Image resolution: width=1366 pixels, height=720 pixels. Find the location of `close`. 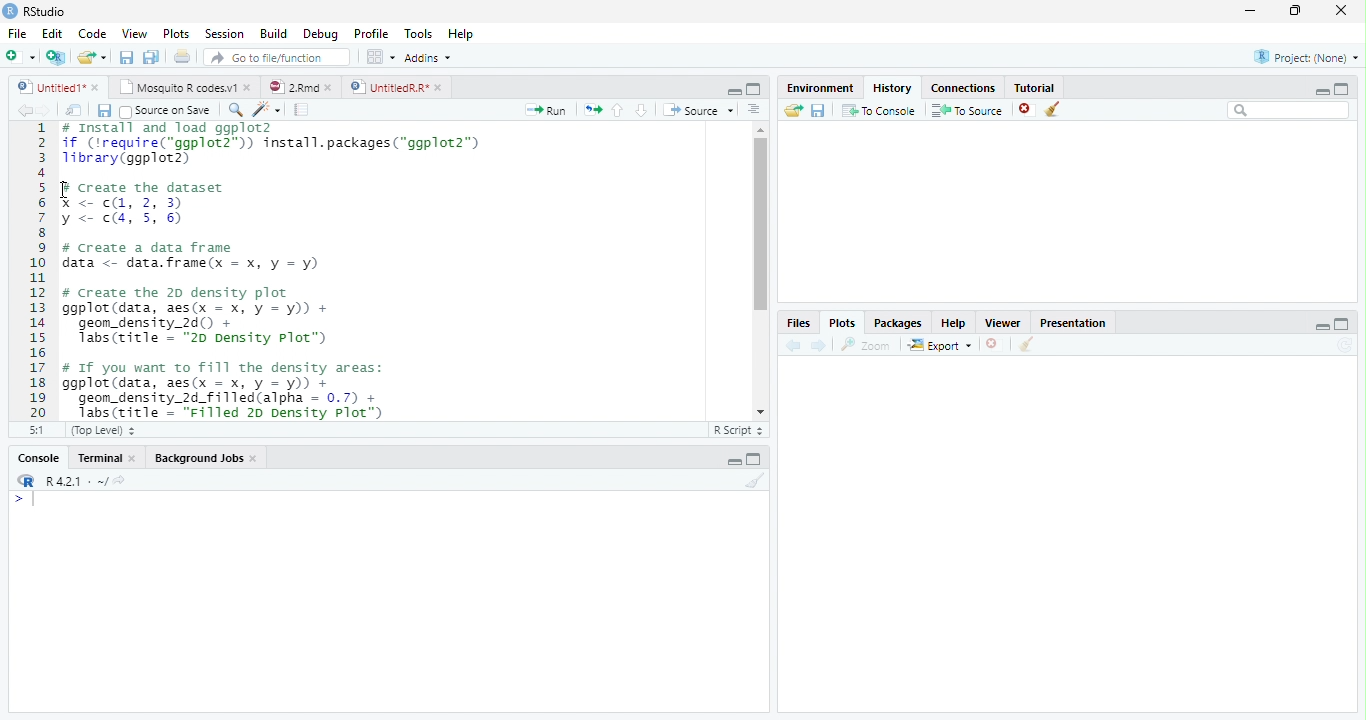

close is located at coordinates (1342, 10).